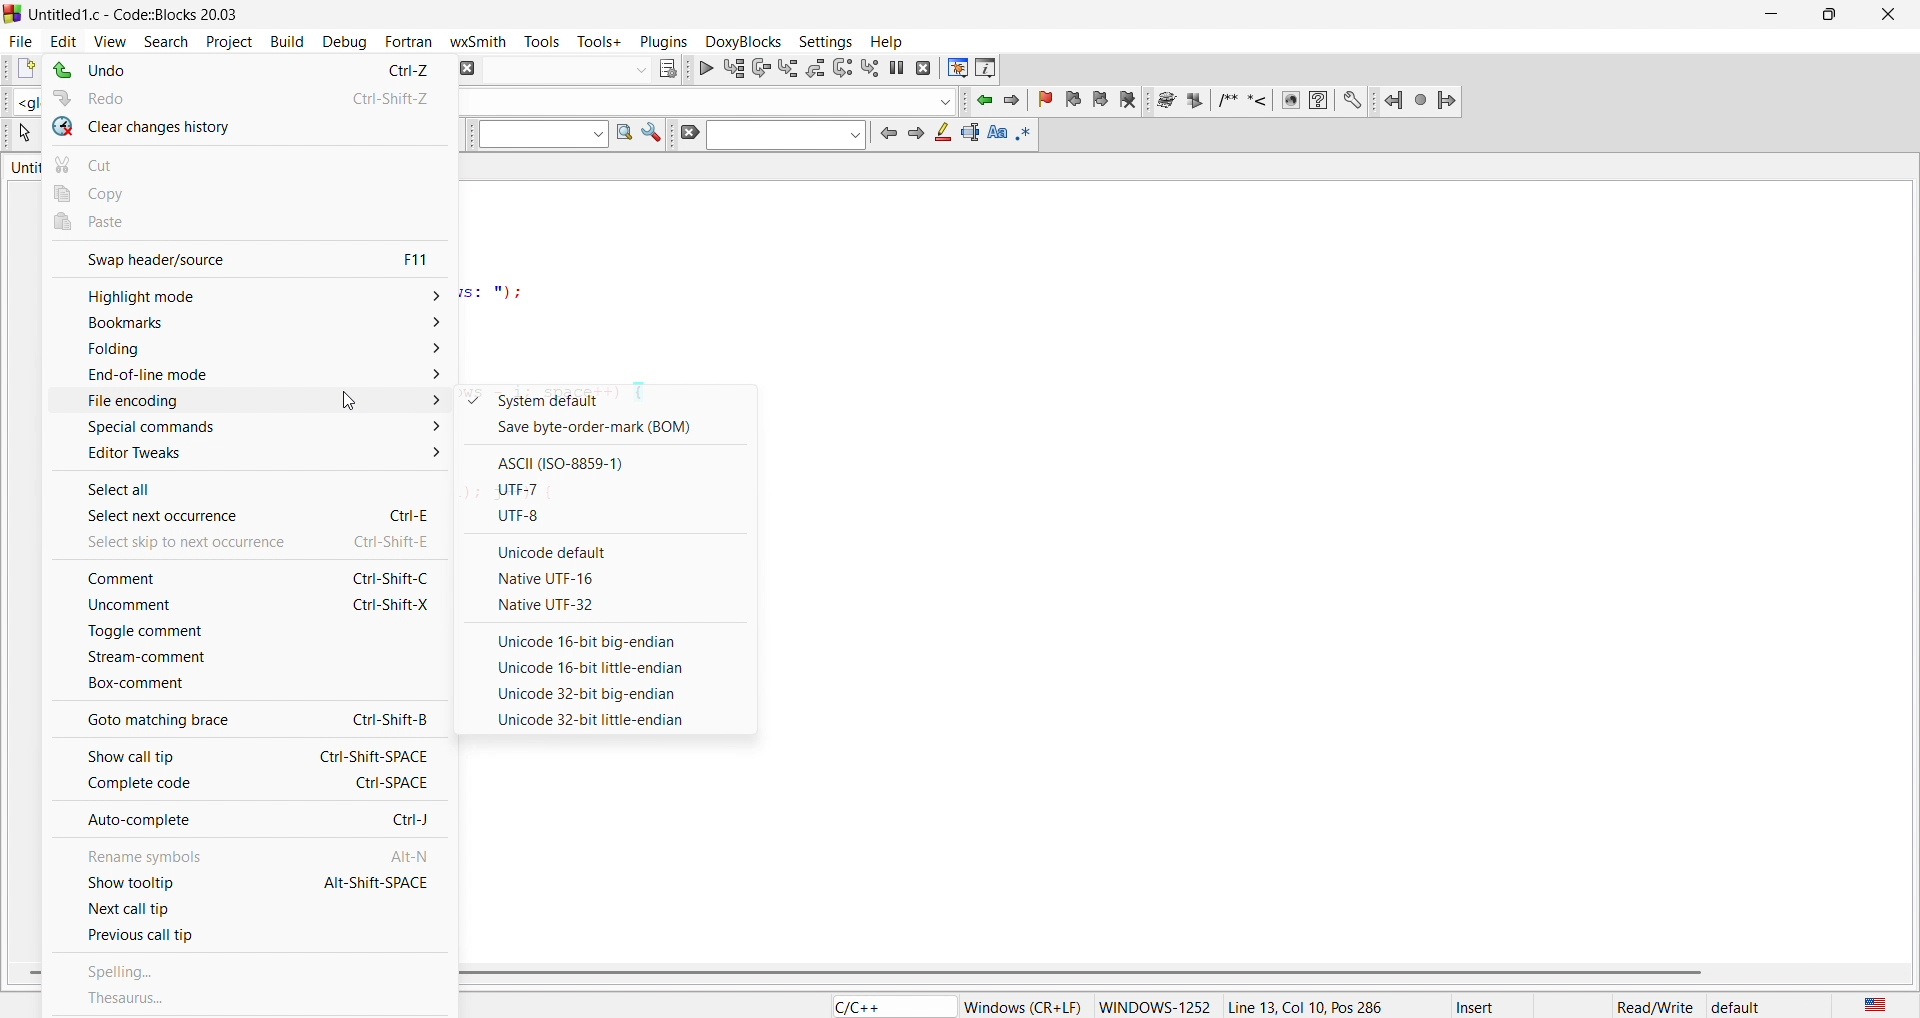  Describe the element at coordinates (1013, 102) in the screenshot. I see `jump forward` at that location.